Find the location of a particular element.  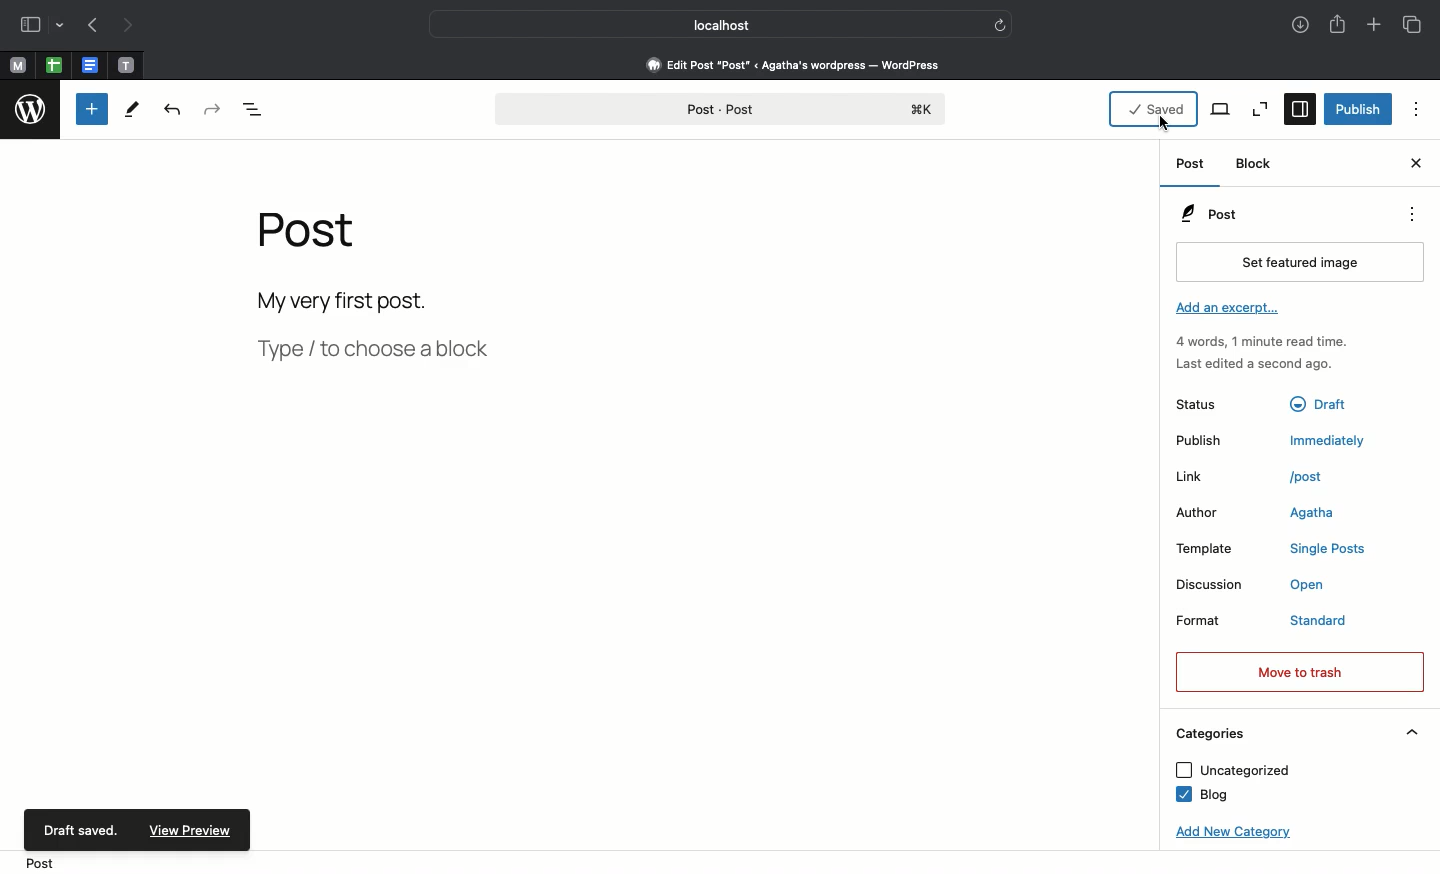

Uncategorized is located at coordinates (1232, 771).